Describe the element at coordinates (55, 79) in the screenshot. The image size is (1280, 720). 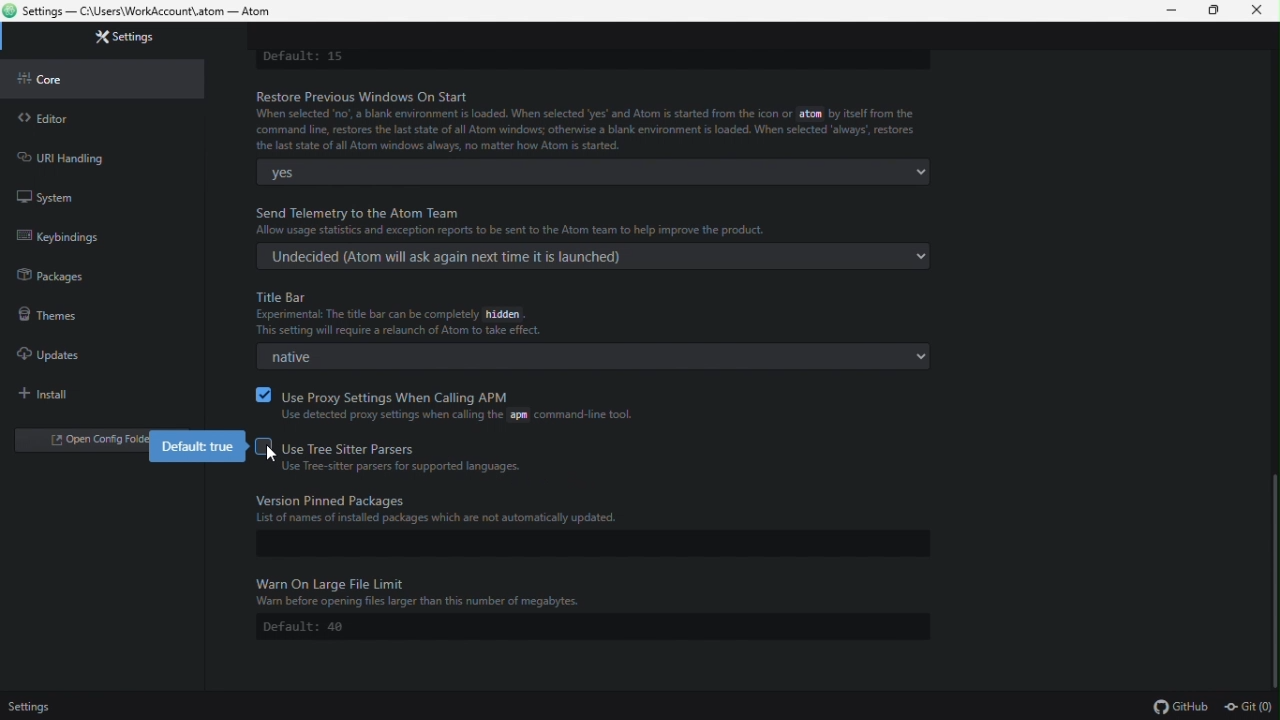
I see `core` at that location.